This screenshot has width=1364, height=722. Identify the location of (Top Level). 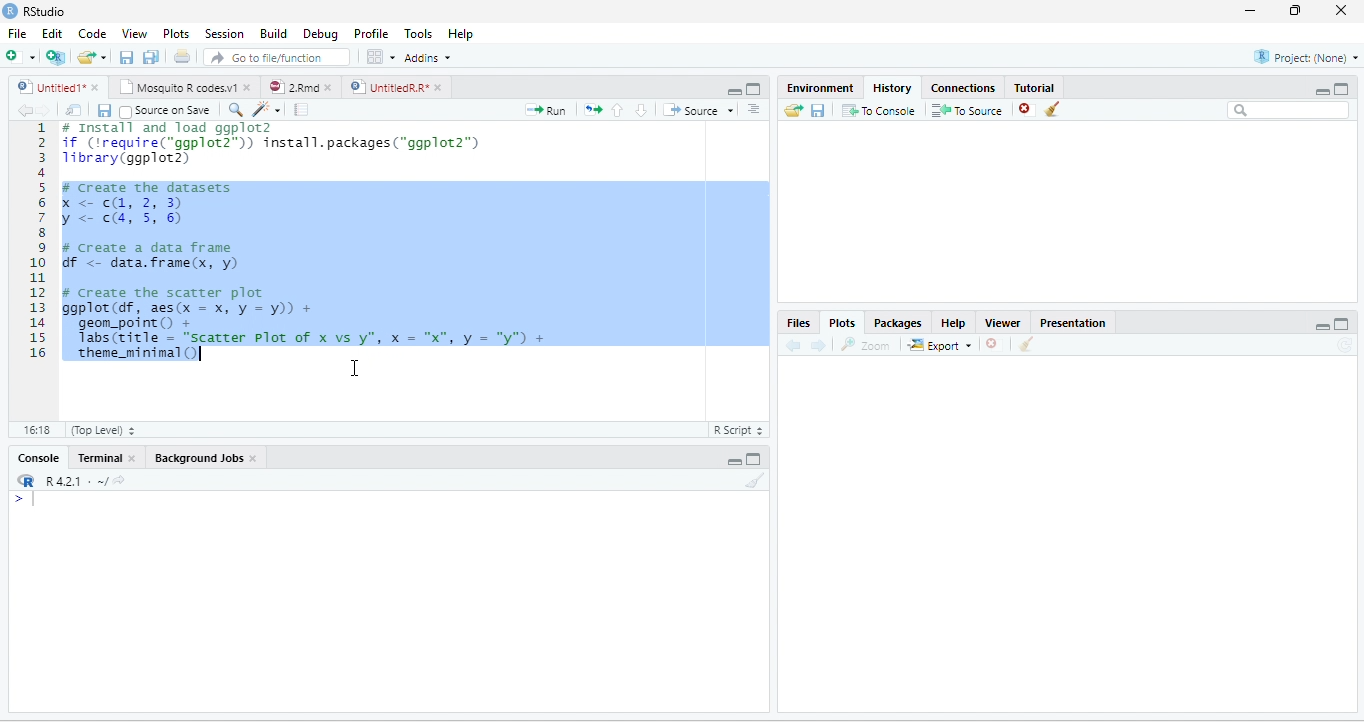
(101, 429).